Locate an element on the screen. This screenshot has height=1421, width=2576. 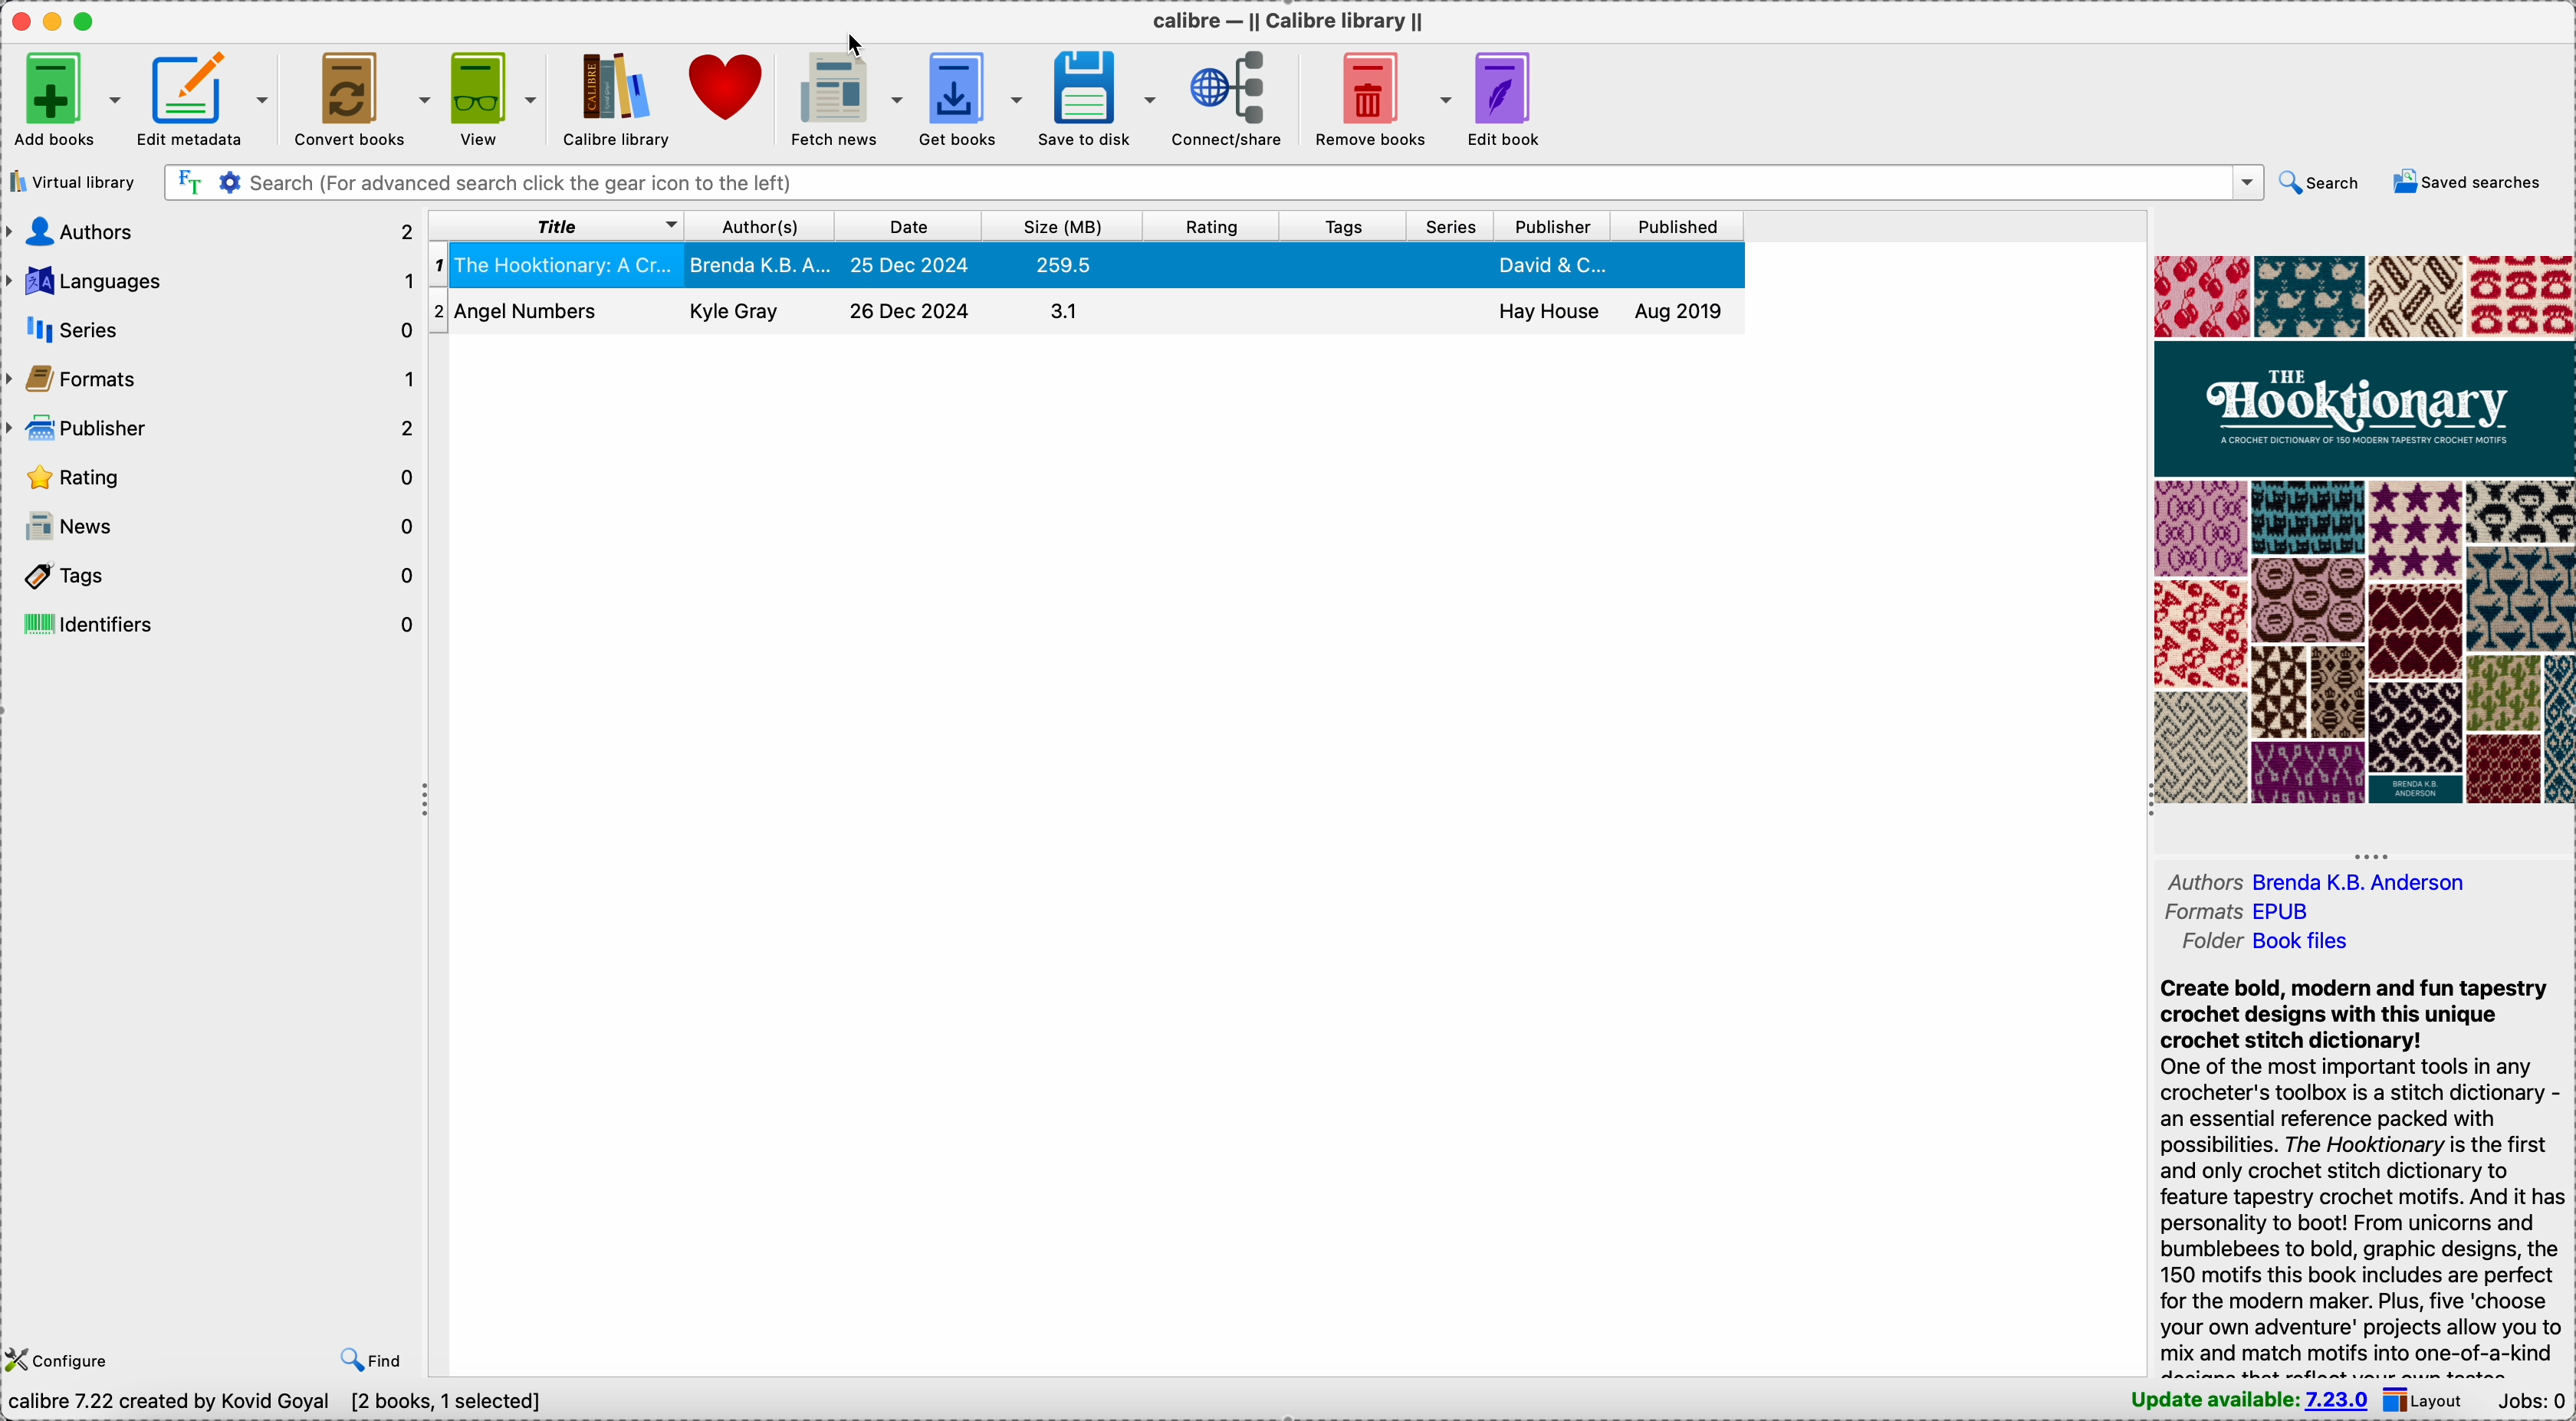
published is located at coordinates (1679, 227).